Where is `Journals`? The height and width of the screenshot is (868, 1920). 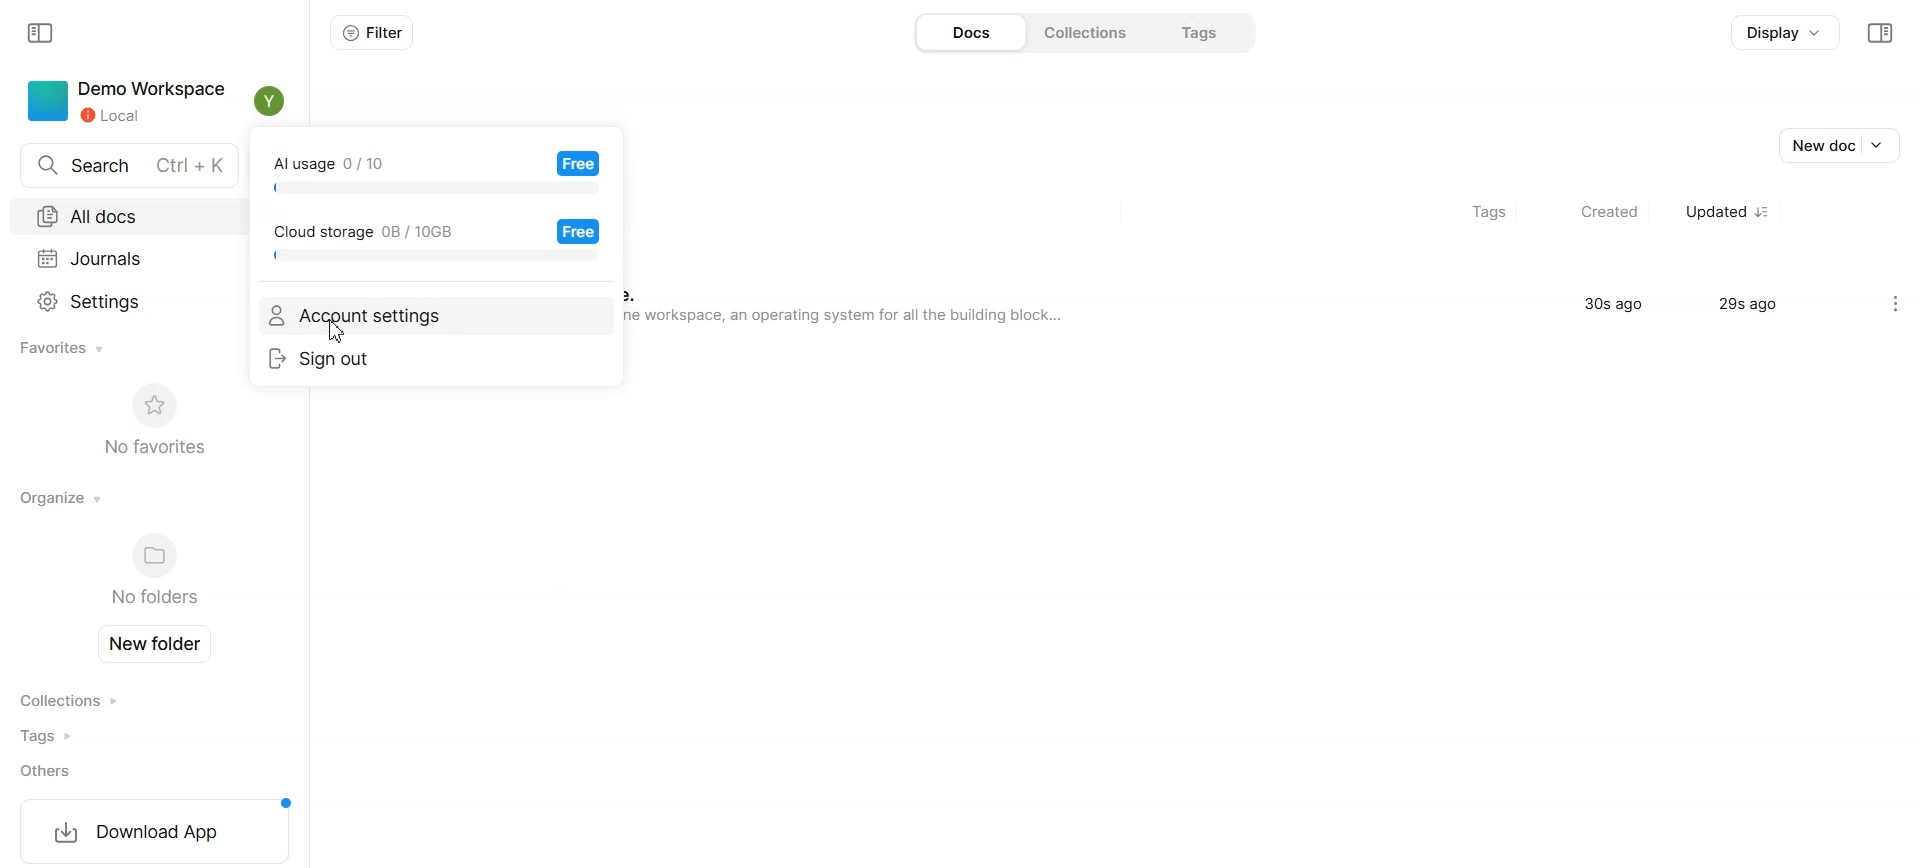 Journals is located at coordinates (123, 255).